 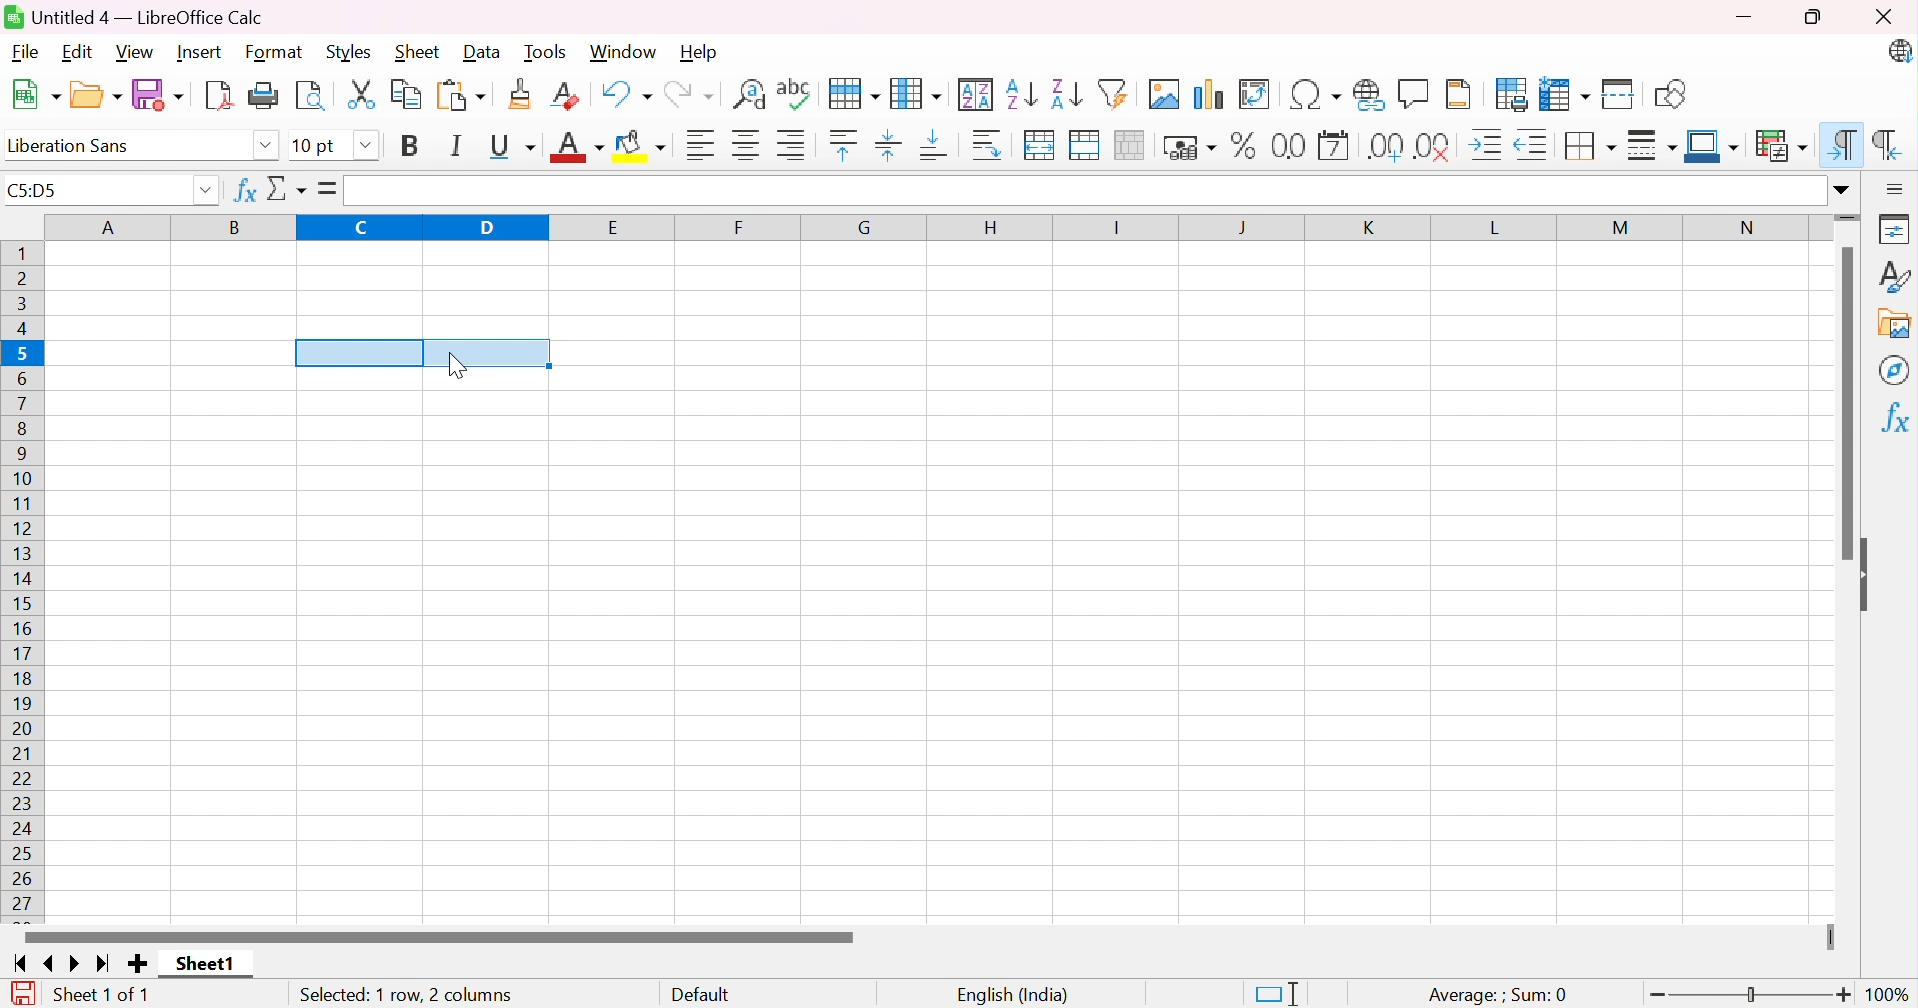 What do you see at coordinates (134, 16) in the screenshot?
I see `Untitled 4 - LibreOffice Calc` at bounding box center [134, 16].